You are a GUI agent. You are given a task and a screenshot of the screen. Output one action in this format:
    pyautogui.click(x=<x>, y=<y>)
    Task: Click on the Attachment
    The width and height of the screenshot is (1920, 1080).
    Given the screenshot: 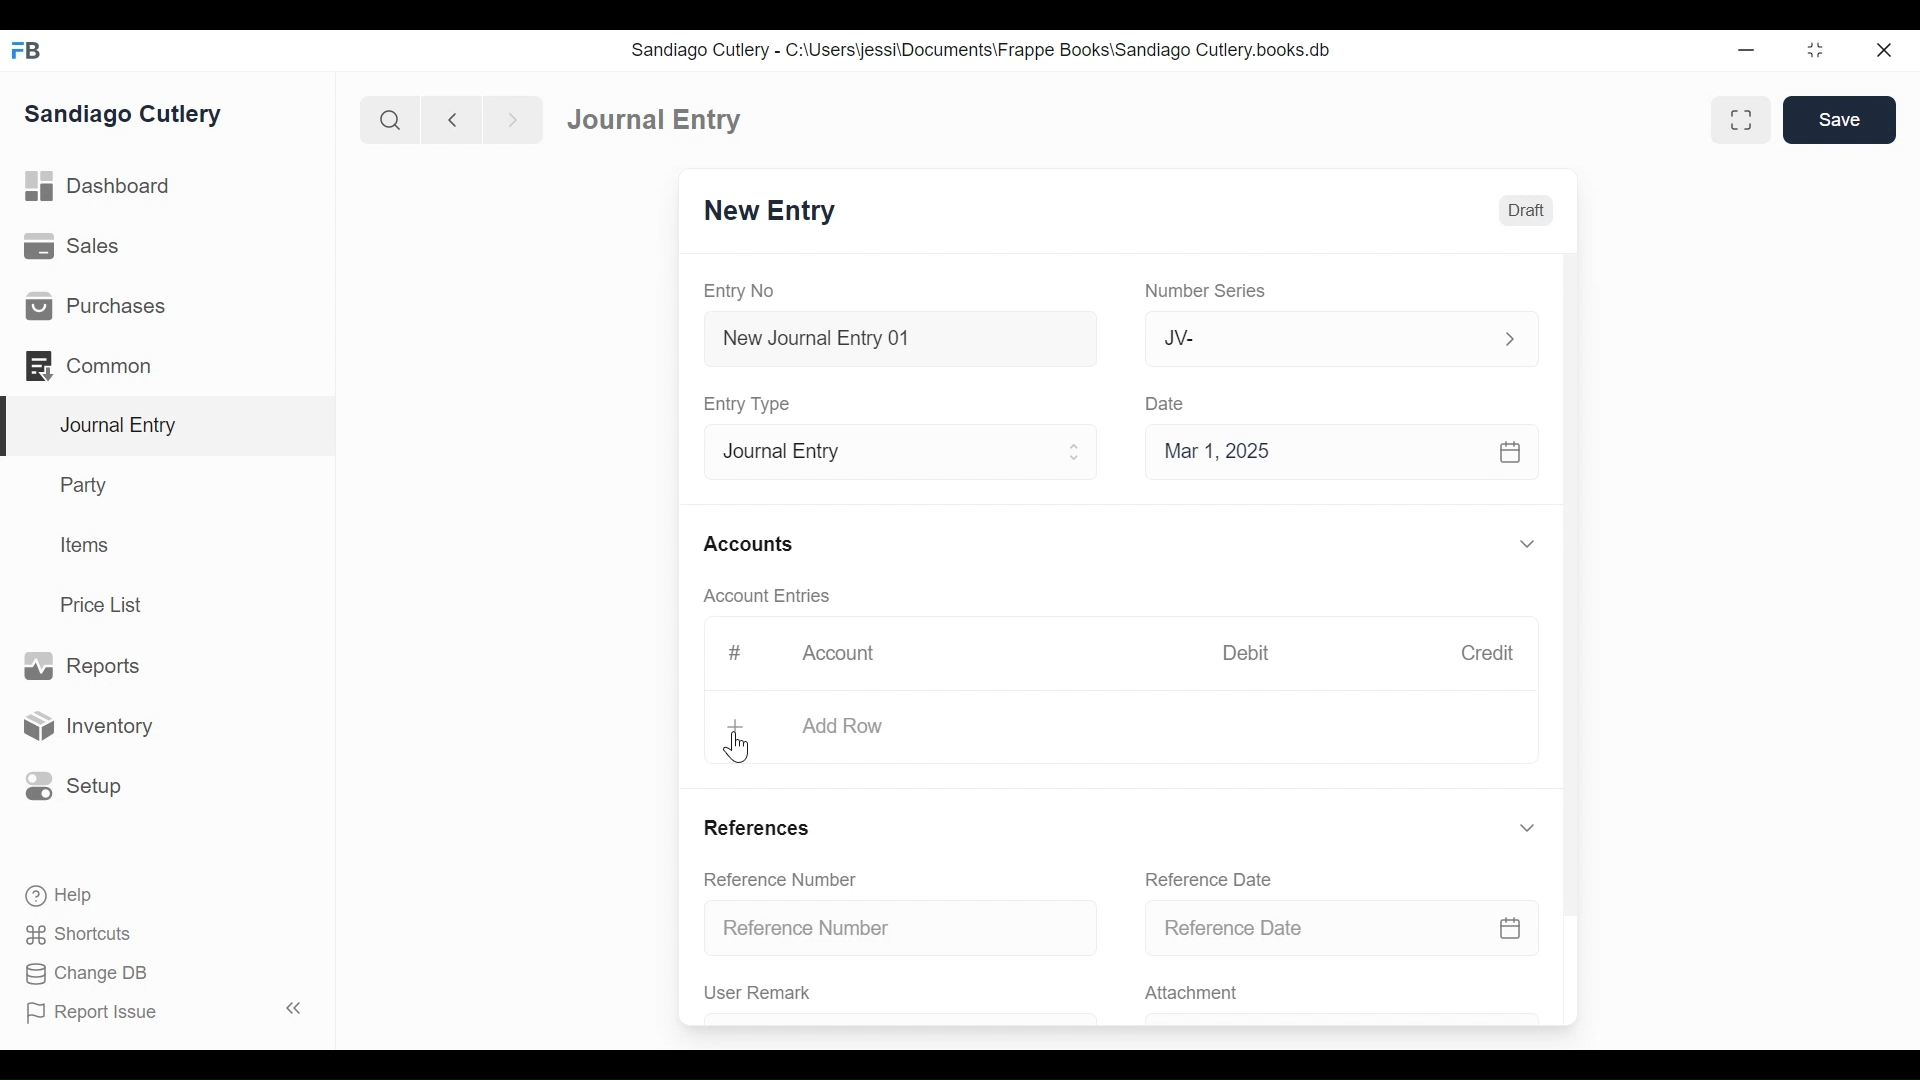 What is the action you would take?
    pyautogui.click(x=1342, y=994)
    